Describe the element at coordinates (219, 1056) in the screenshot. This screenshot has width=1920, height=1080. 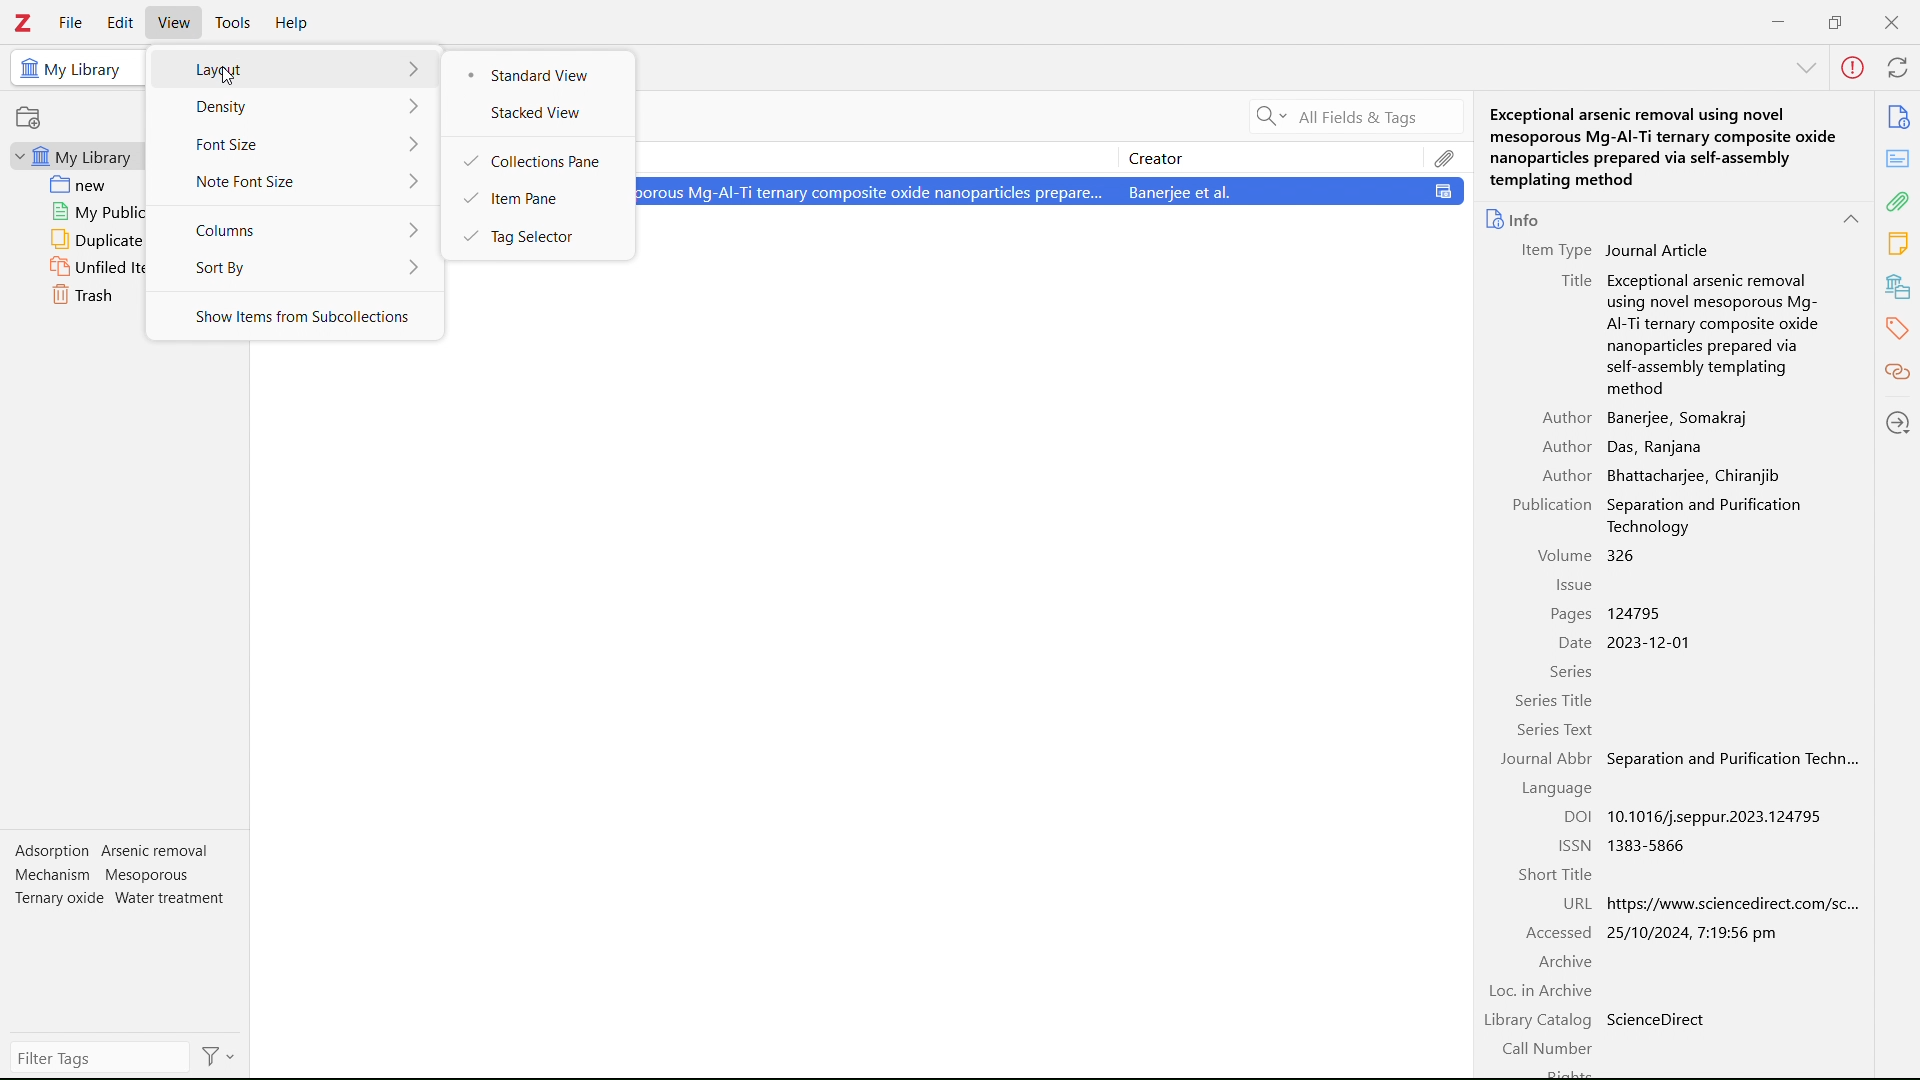
I see `Filters` at that location.